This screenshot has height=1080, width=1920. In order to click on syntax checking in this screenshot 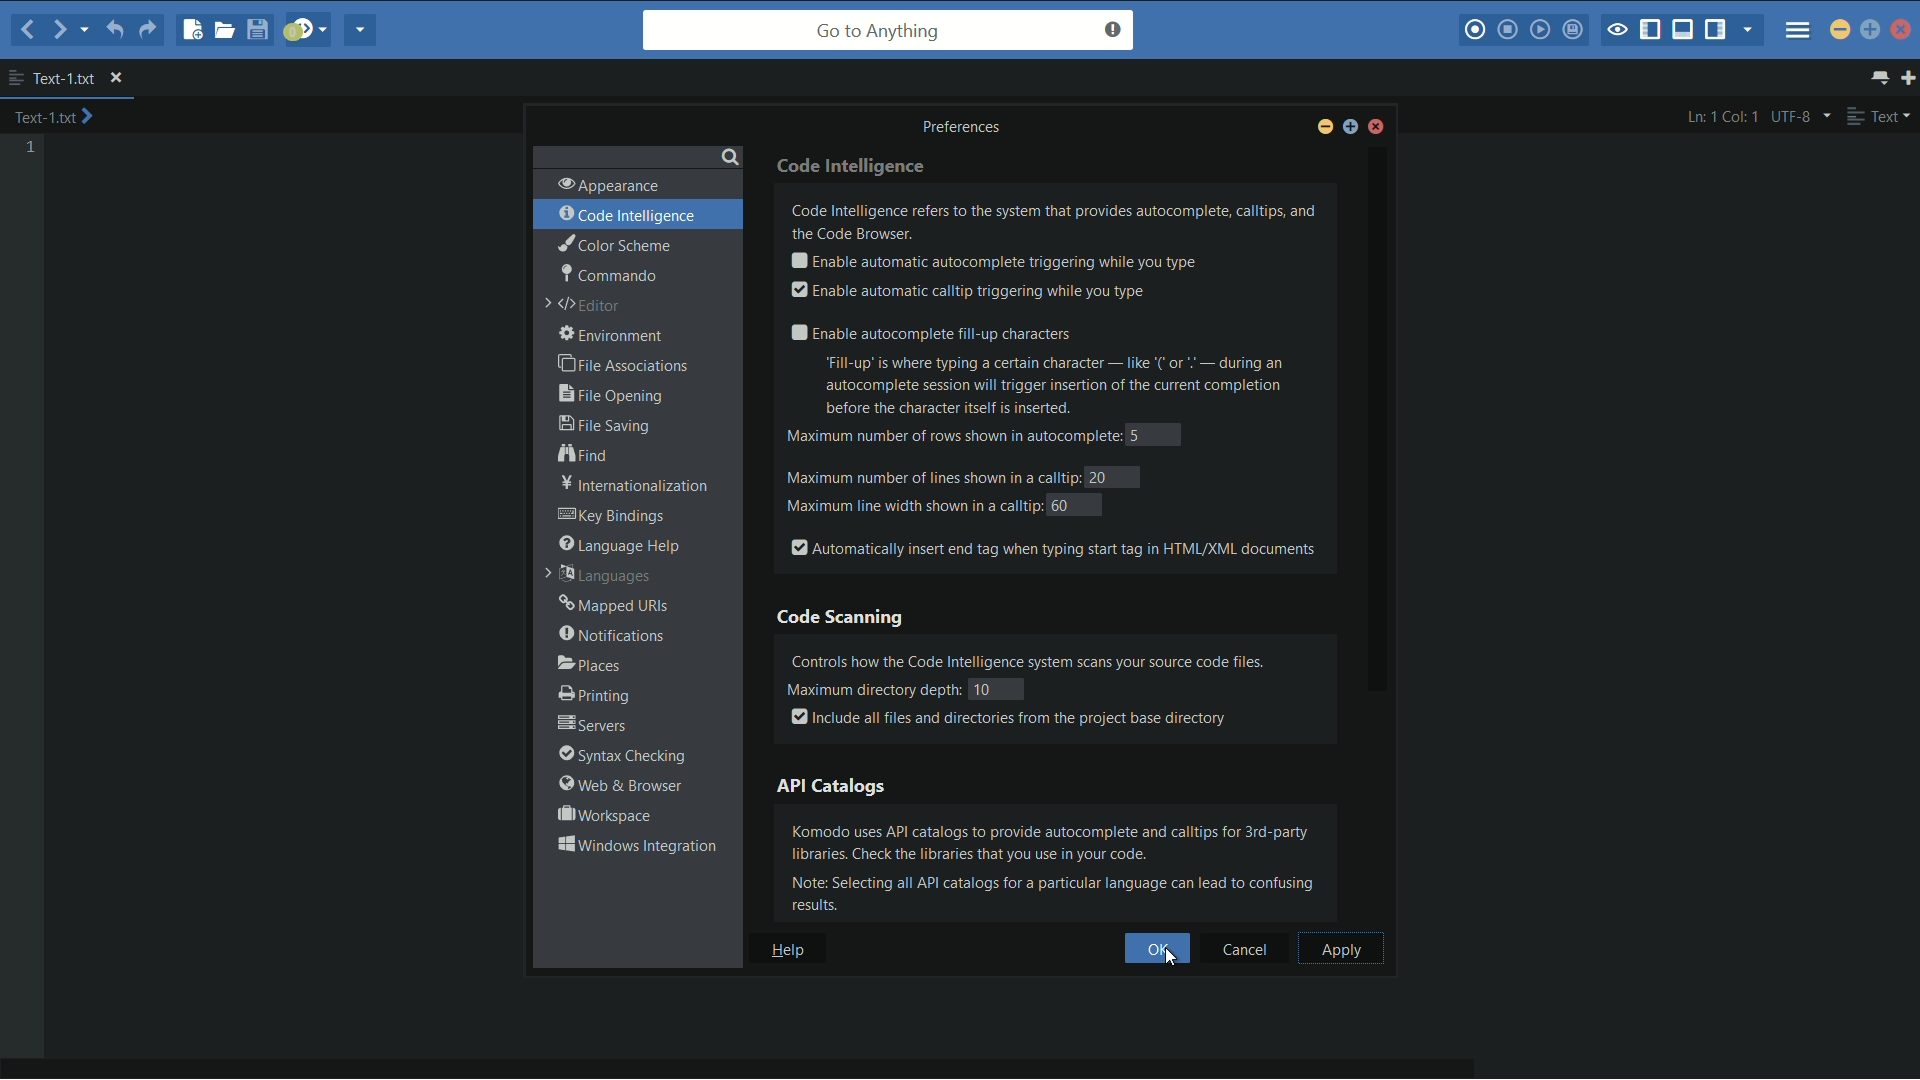, I will do `click(620, 756)`.